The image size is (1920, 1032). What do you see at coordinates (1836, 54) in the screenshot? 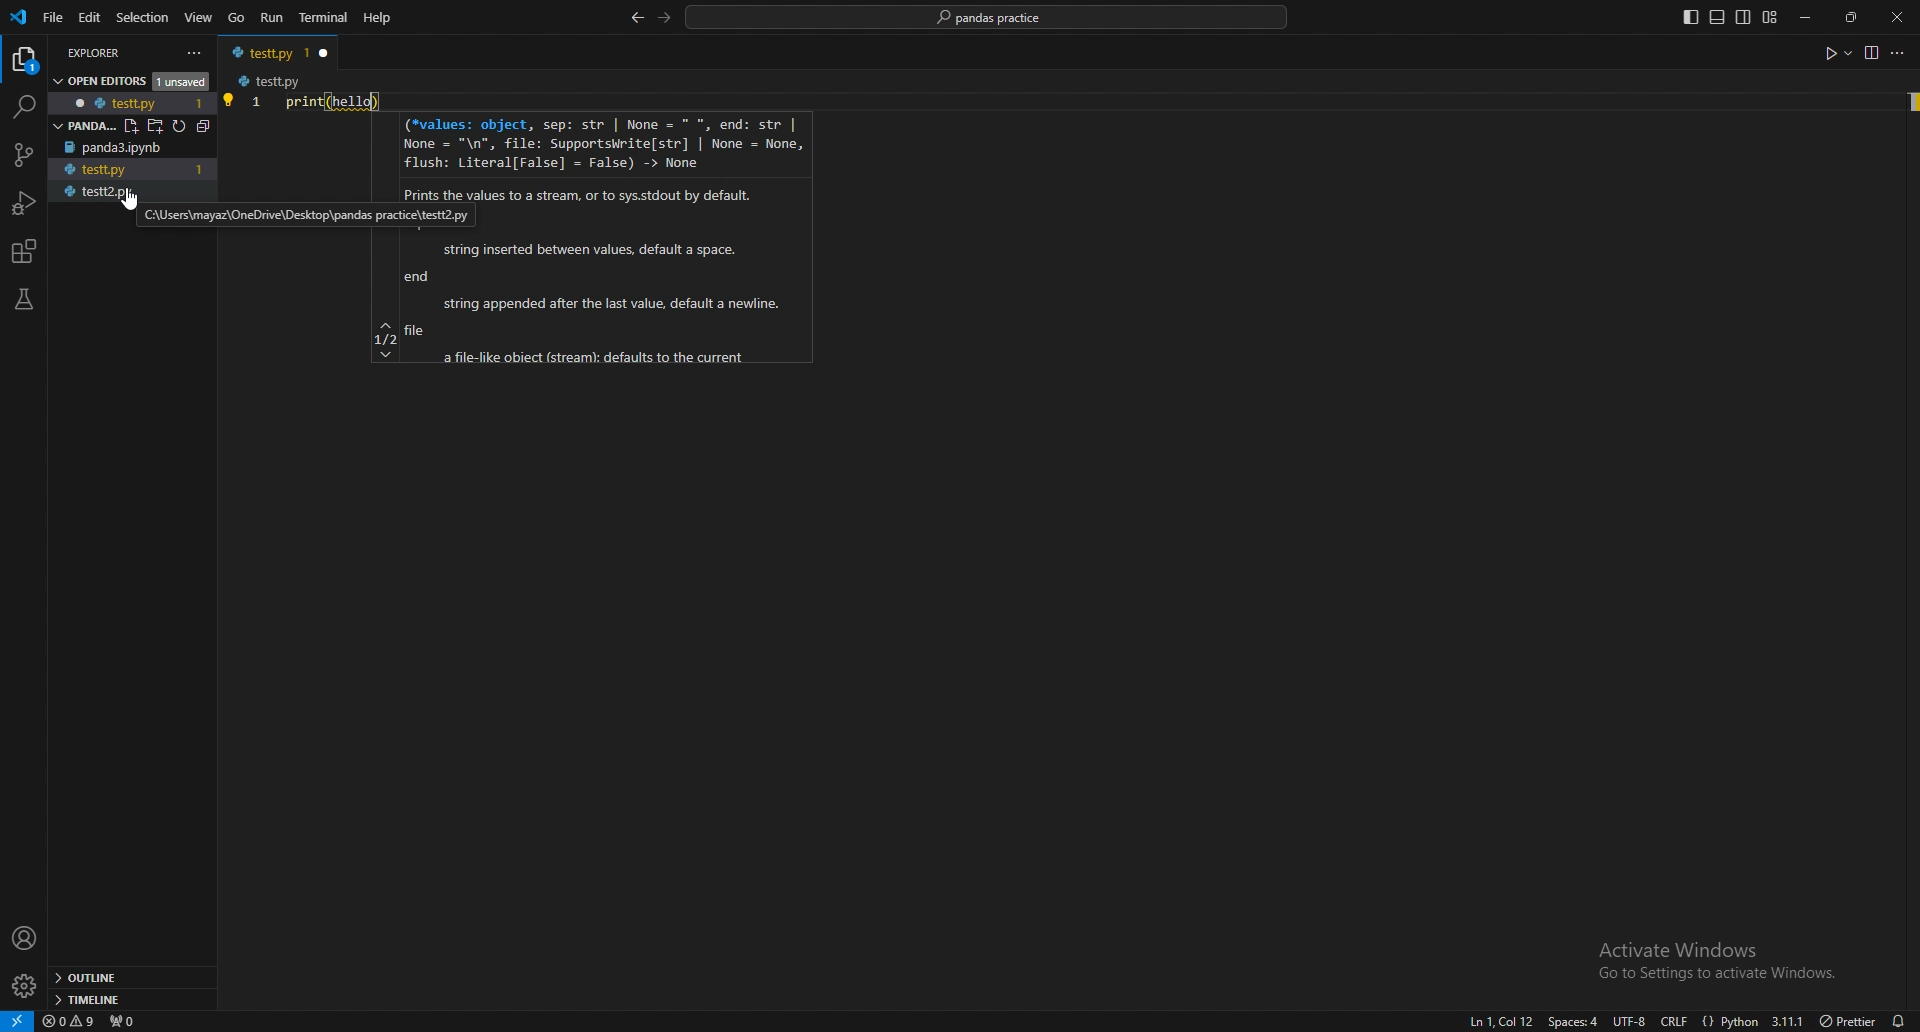
I see `run code ` at bounding box center [1836, 54].